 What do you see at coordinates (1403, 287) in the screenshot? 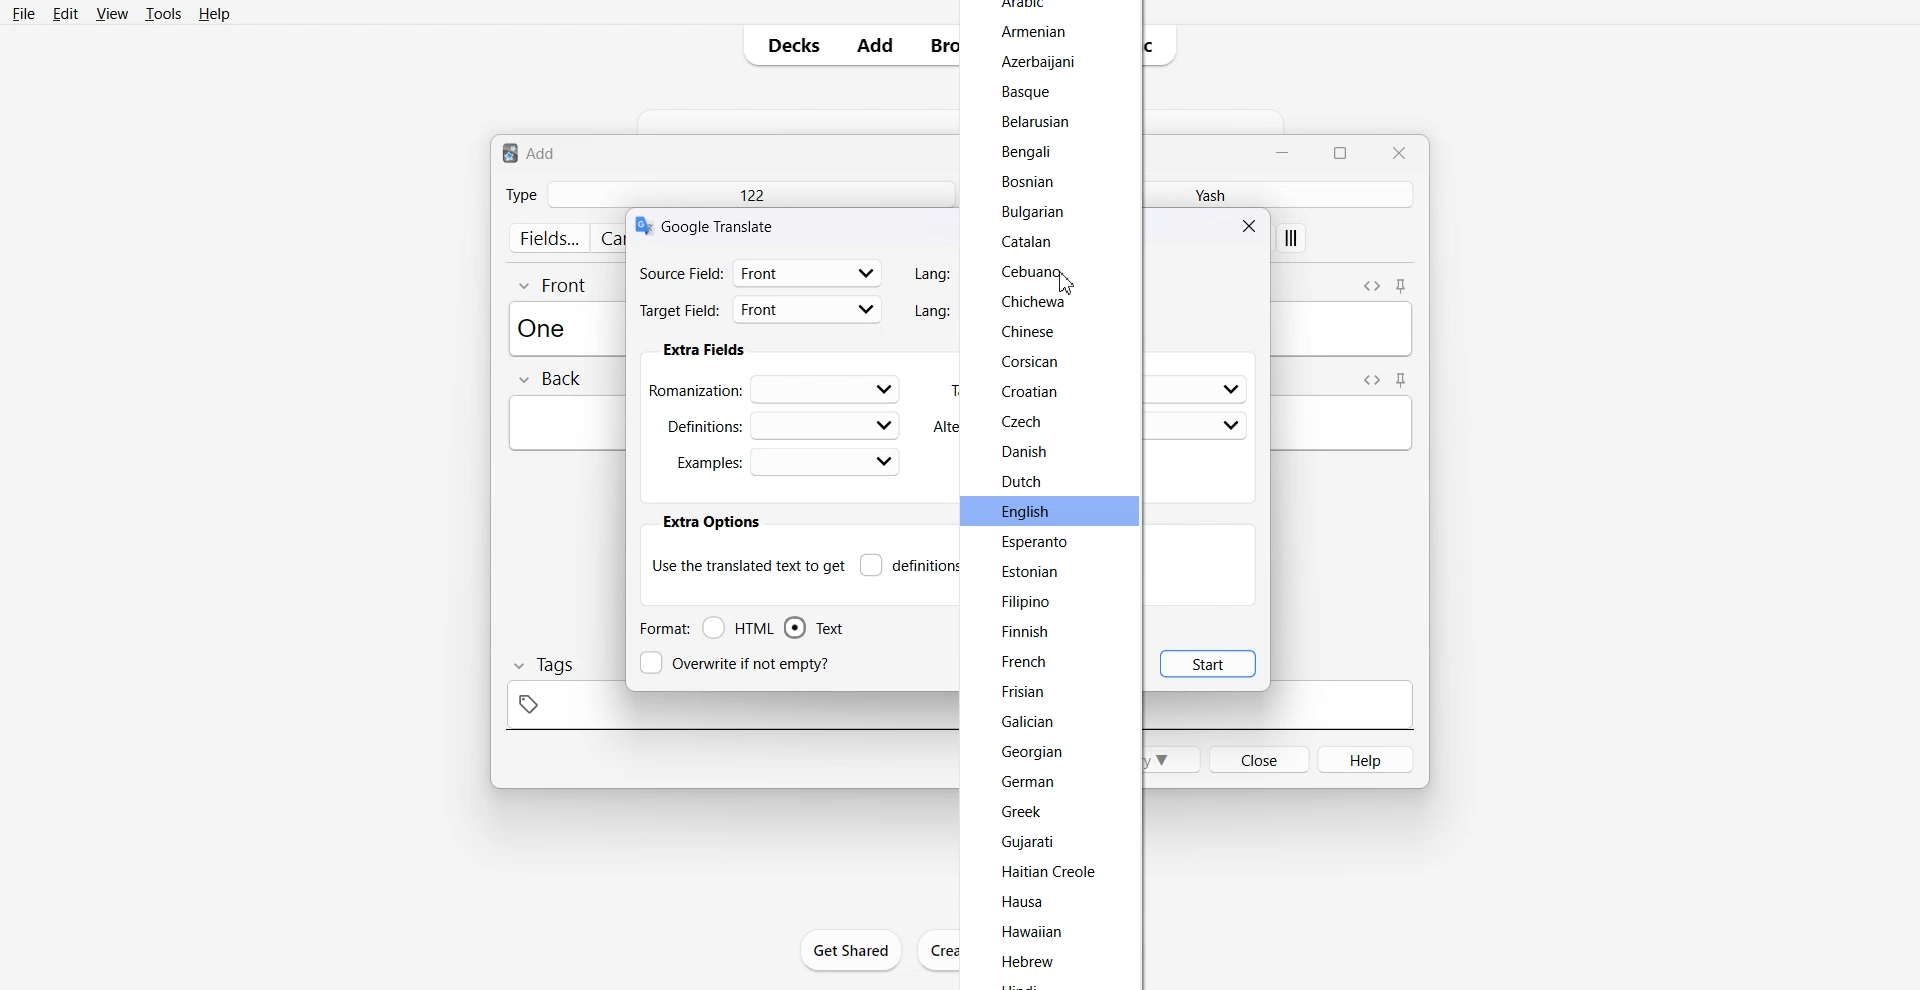
I see `Toggle sticky` at bounding box center [1403, 287].